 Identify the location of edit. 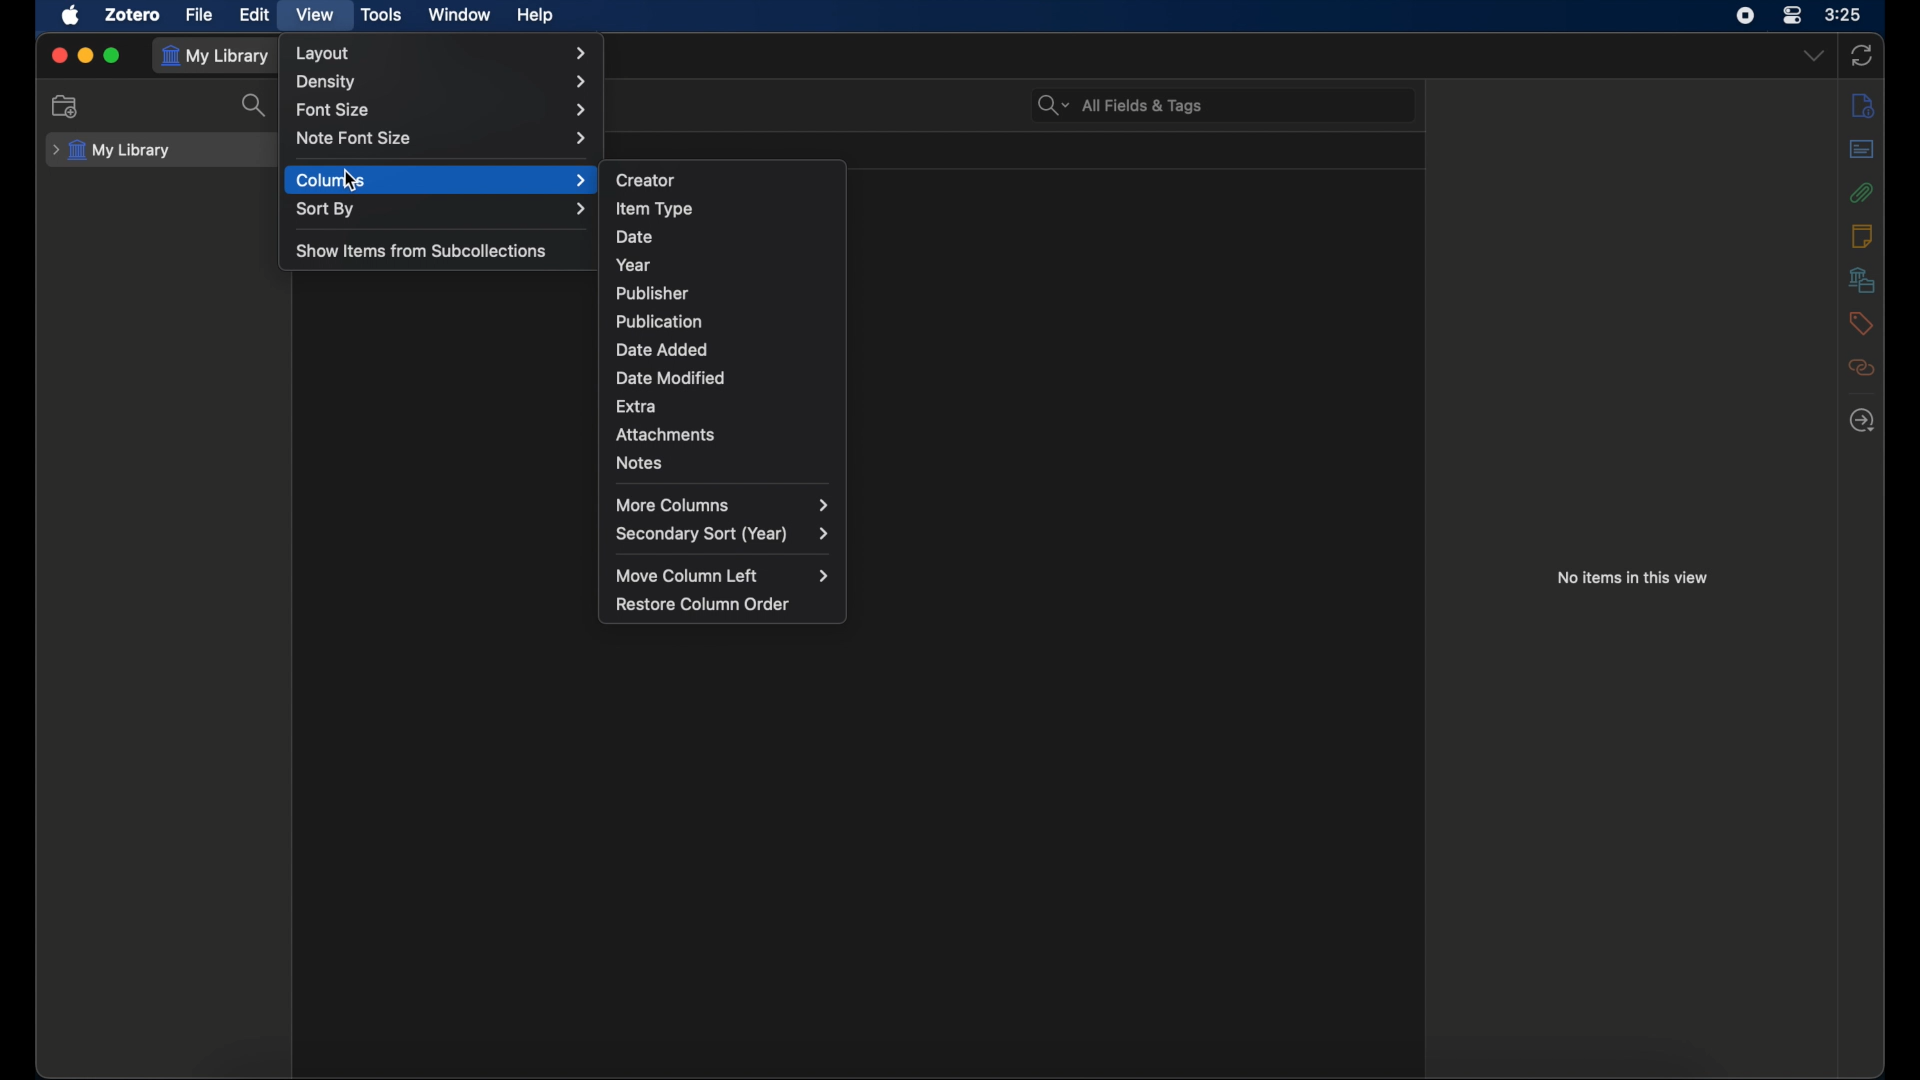
(253, 16).